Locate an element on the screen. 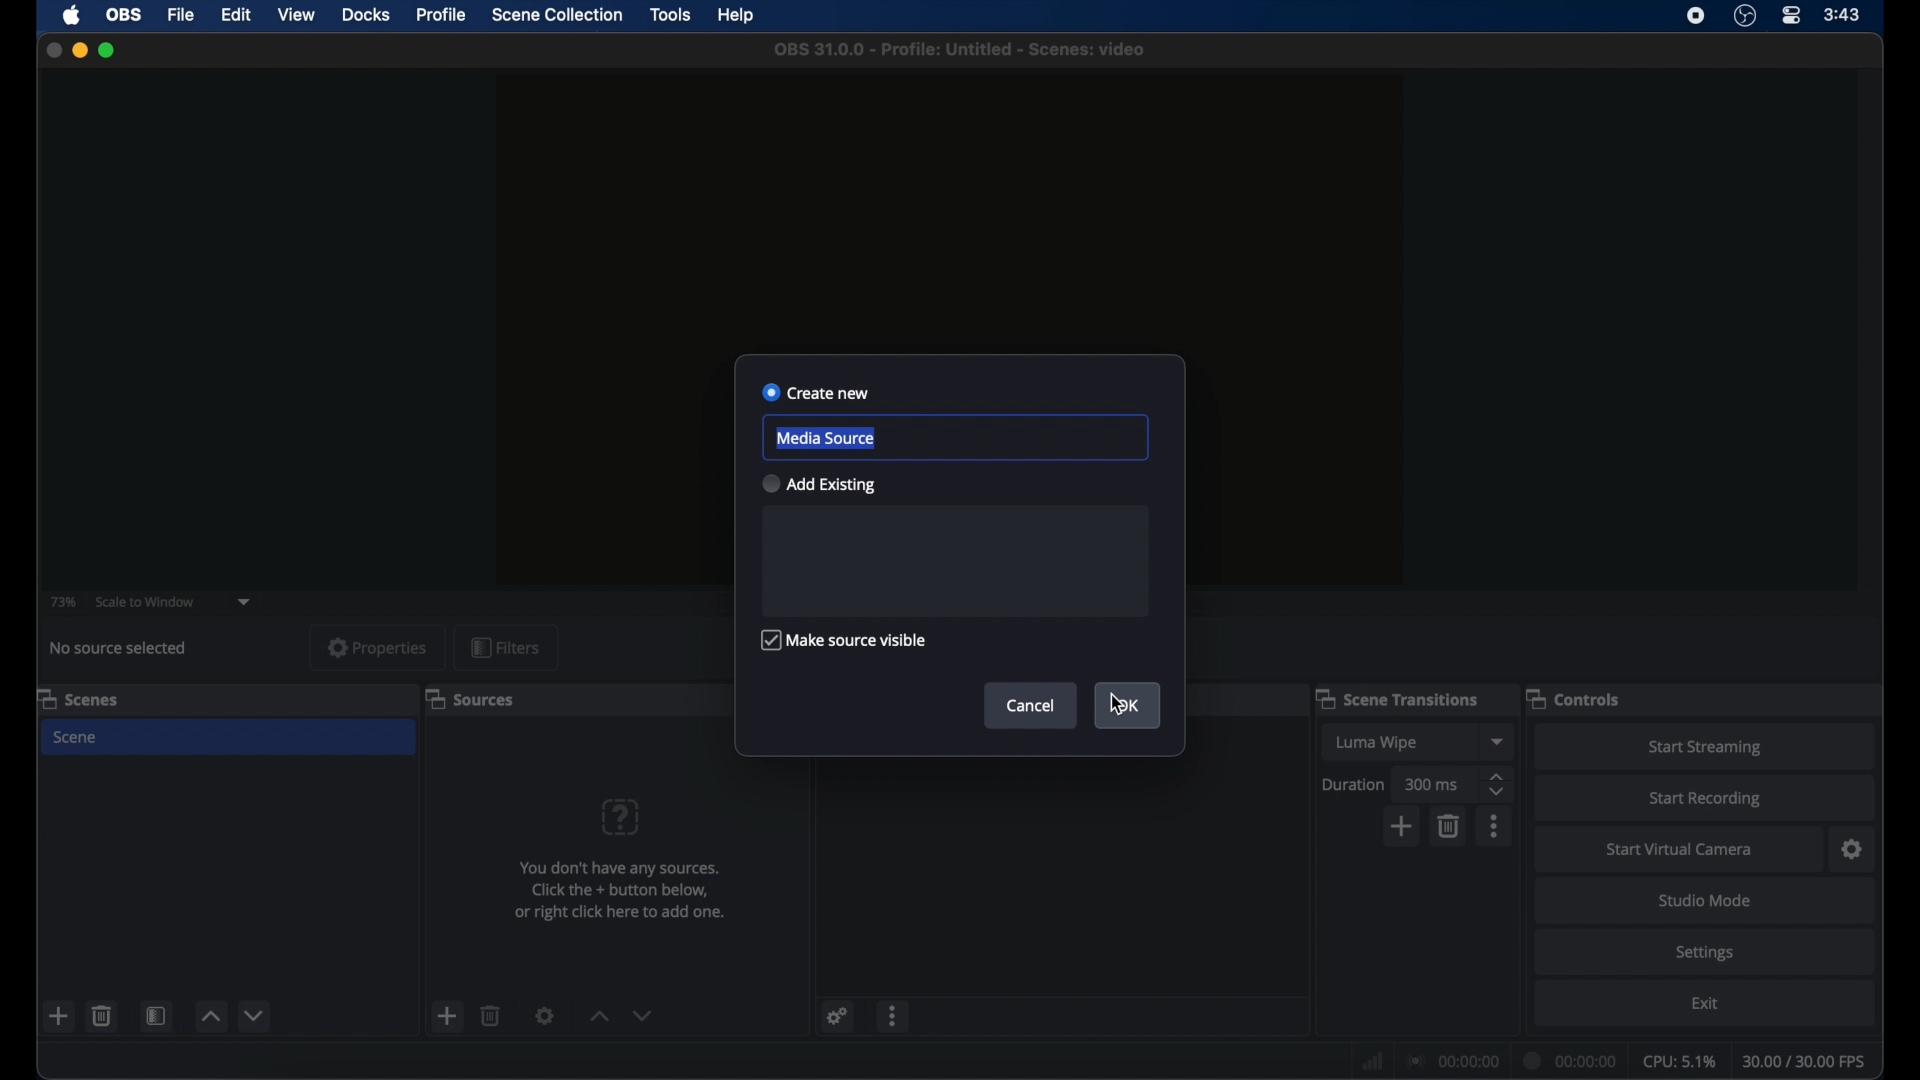 This screenshot has width=1920, height=1080. start virtual camera is located at coordinates (1678, 850).